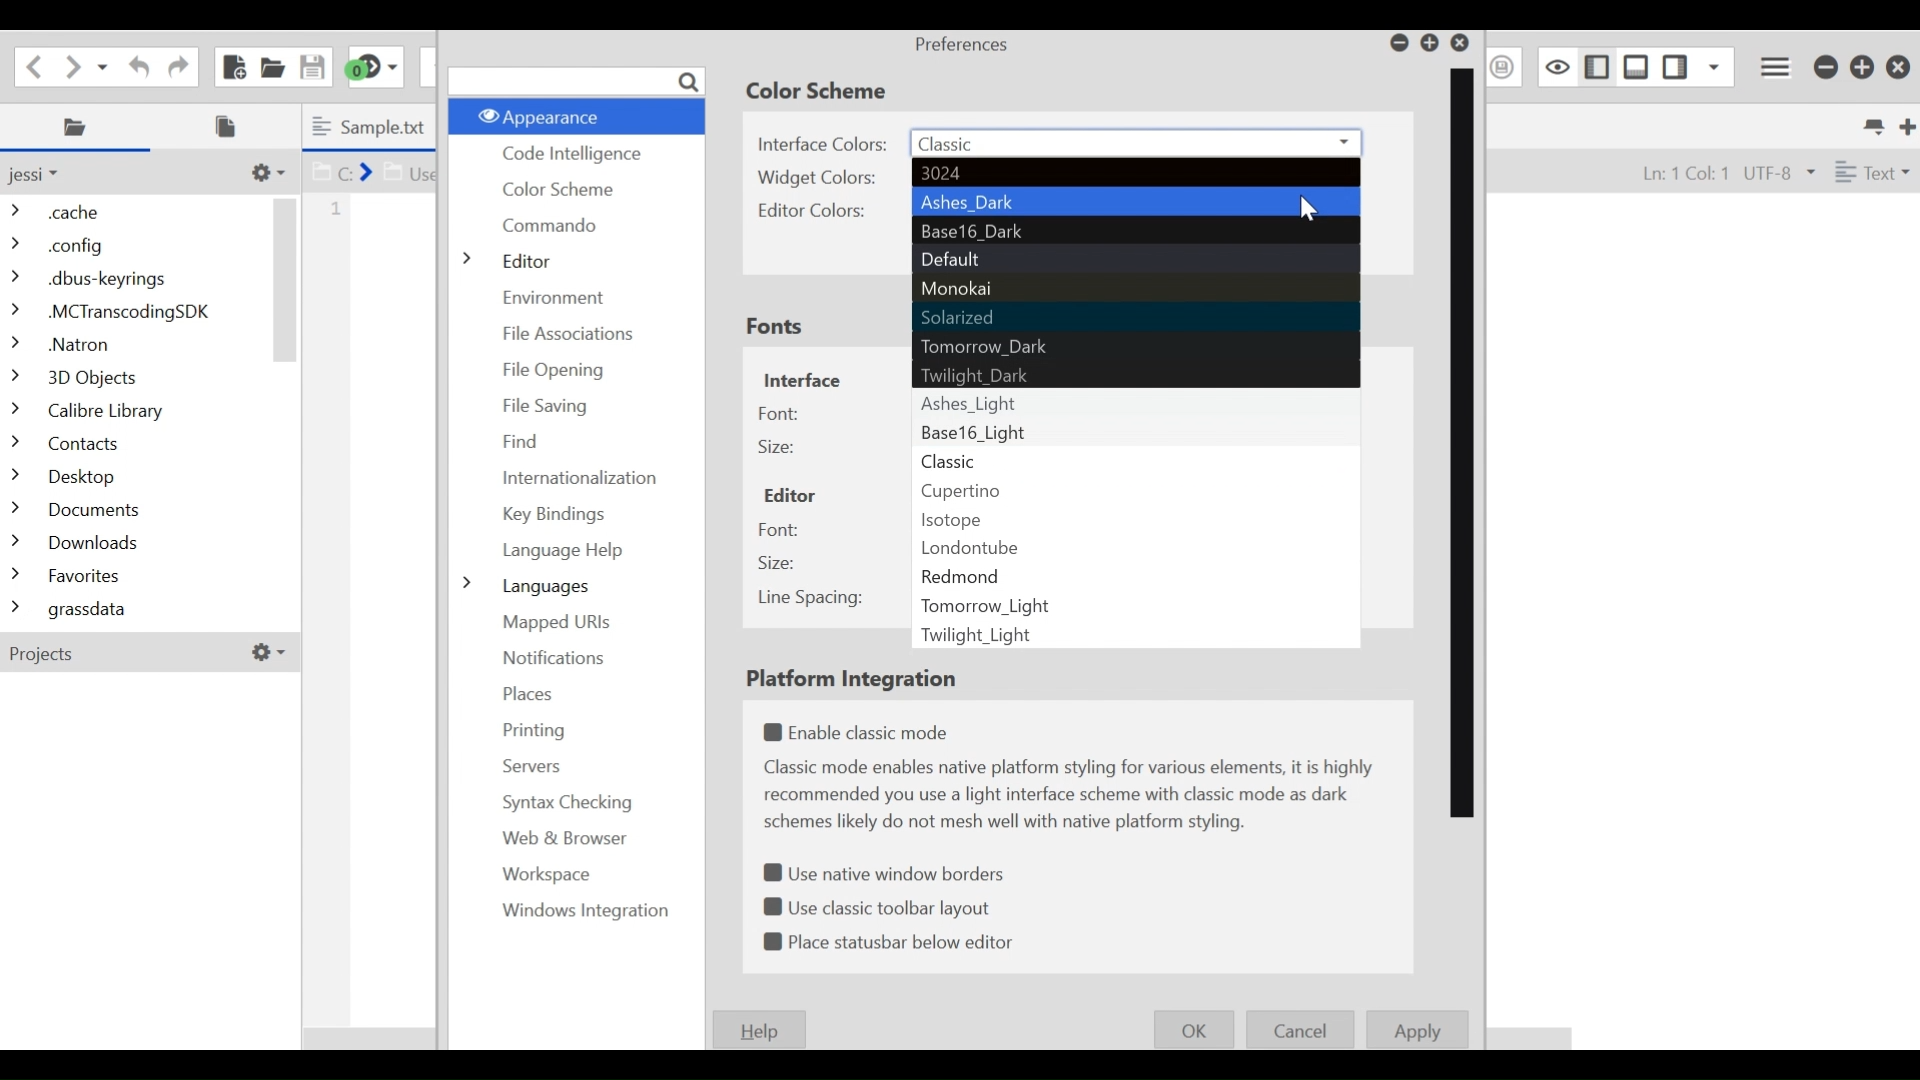 The height and width of the screenshot is (1080, 1920). I want to click on Code Intelligence, so click(568, 155).